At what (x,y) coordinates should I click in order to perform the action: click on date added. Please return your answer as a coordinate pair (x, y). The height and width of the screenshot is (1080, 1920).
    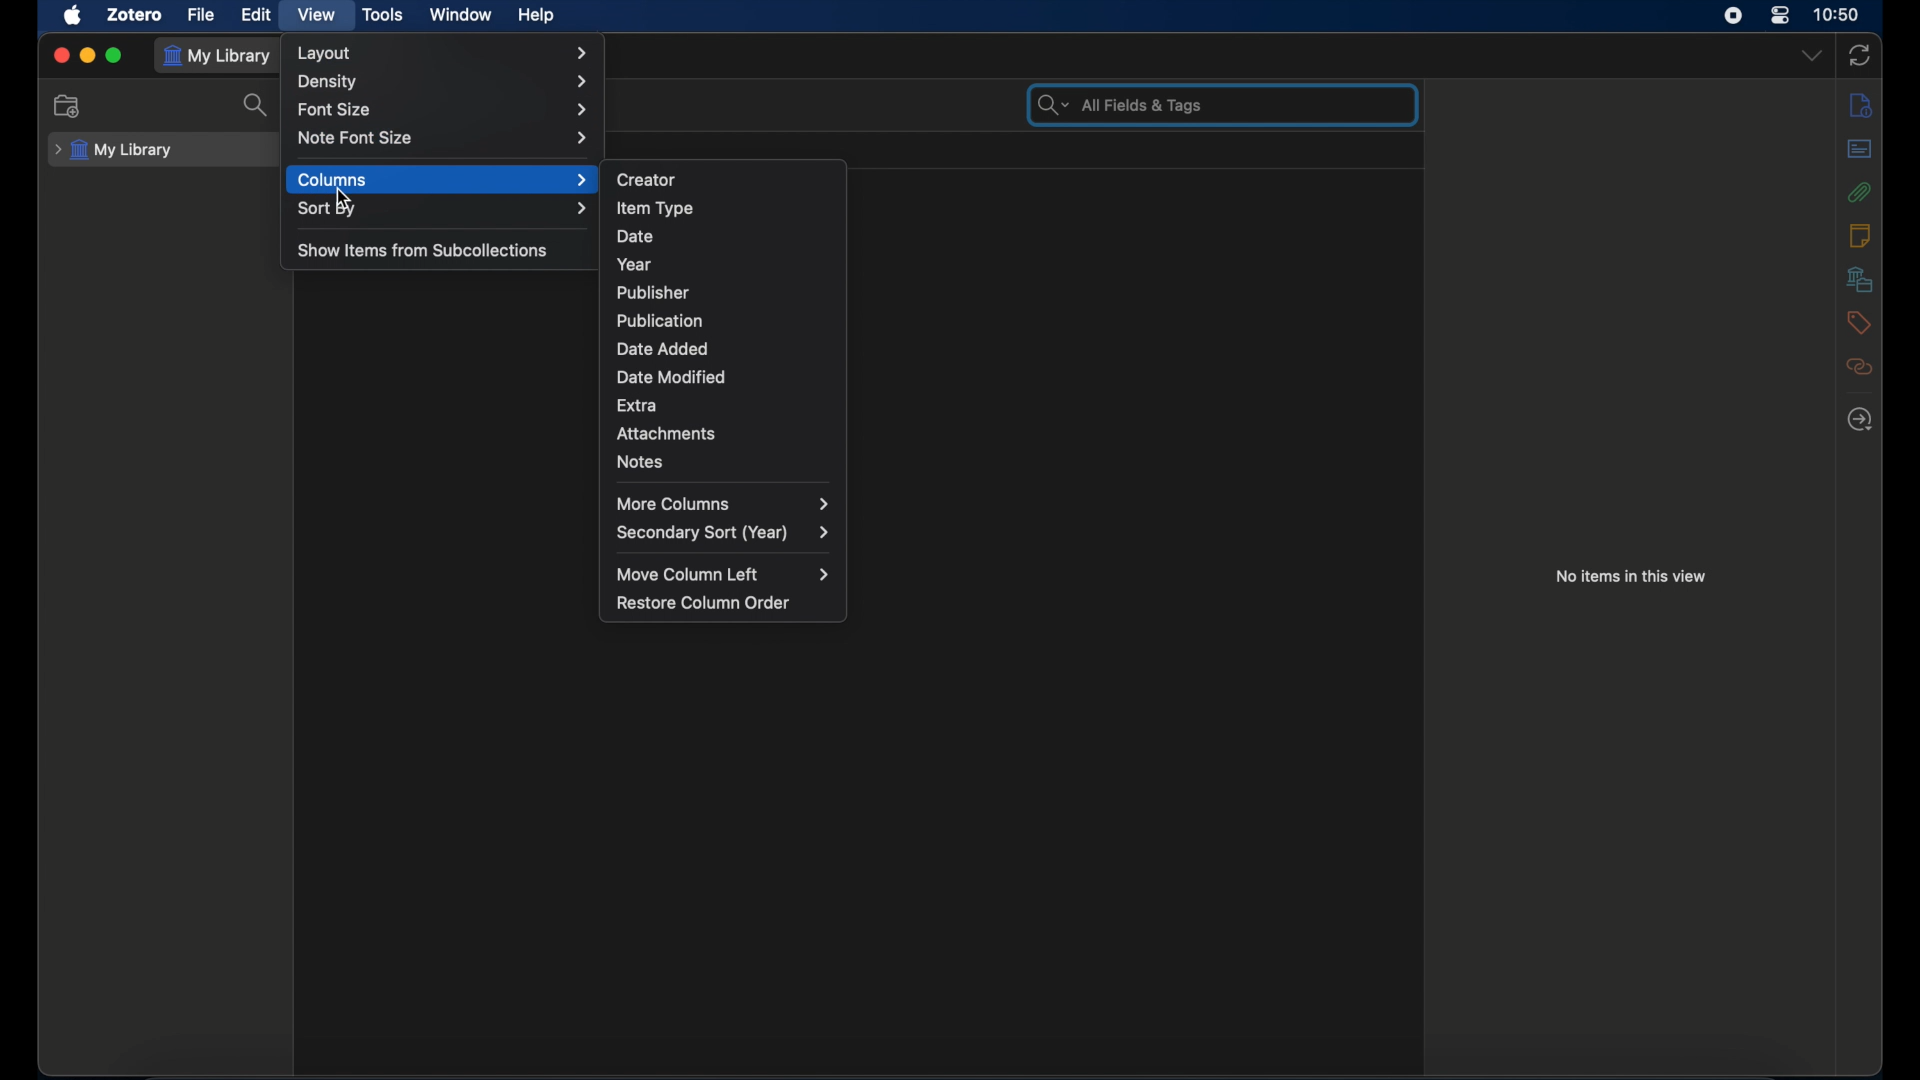
    Looking at the image, I should click on (661, 348).